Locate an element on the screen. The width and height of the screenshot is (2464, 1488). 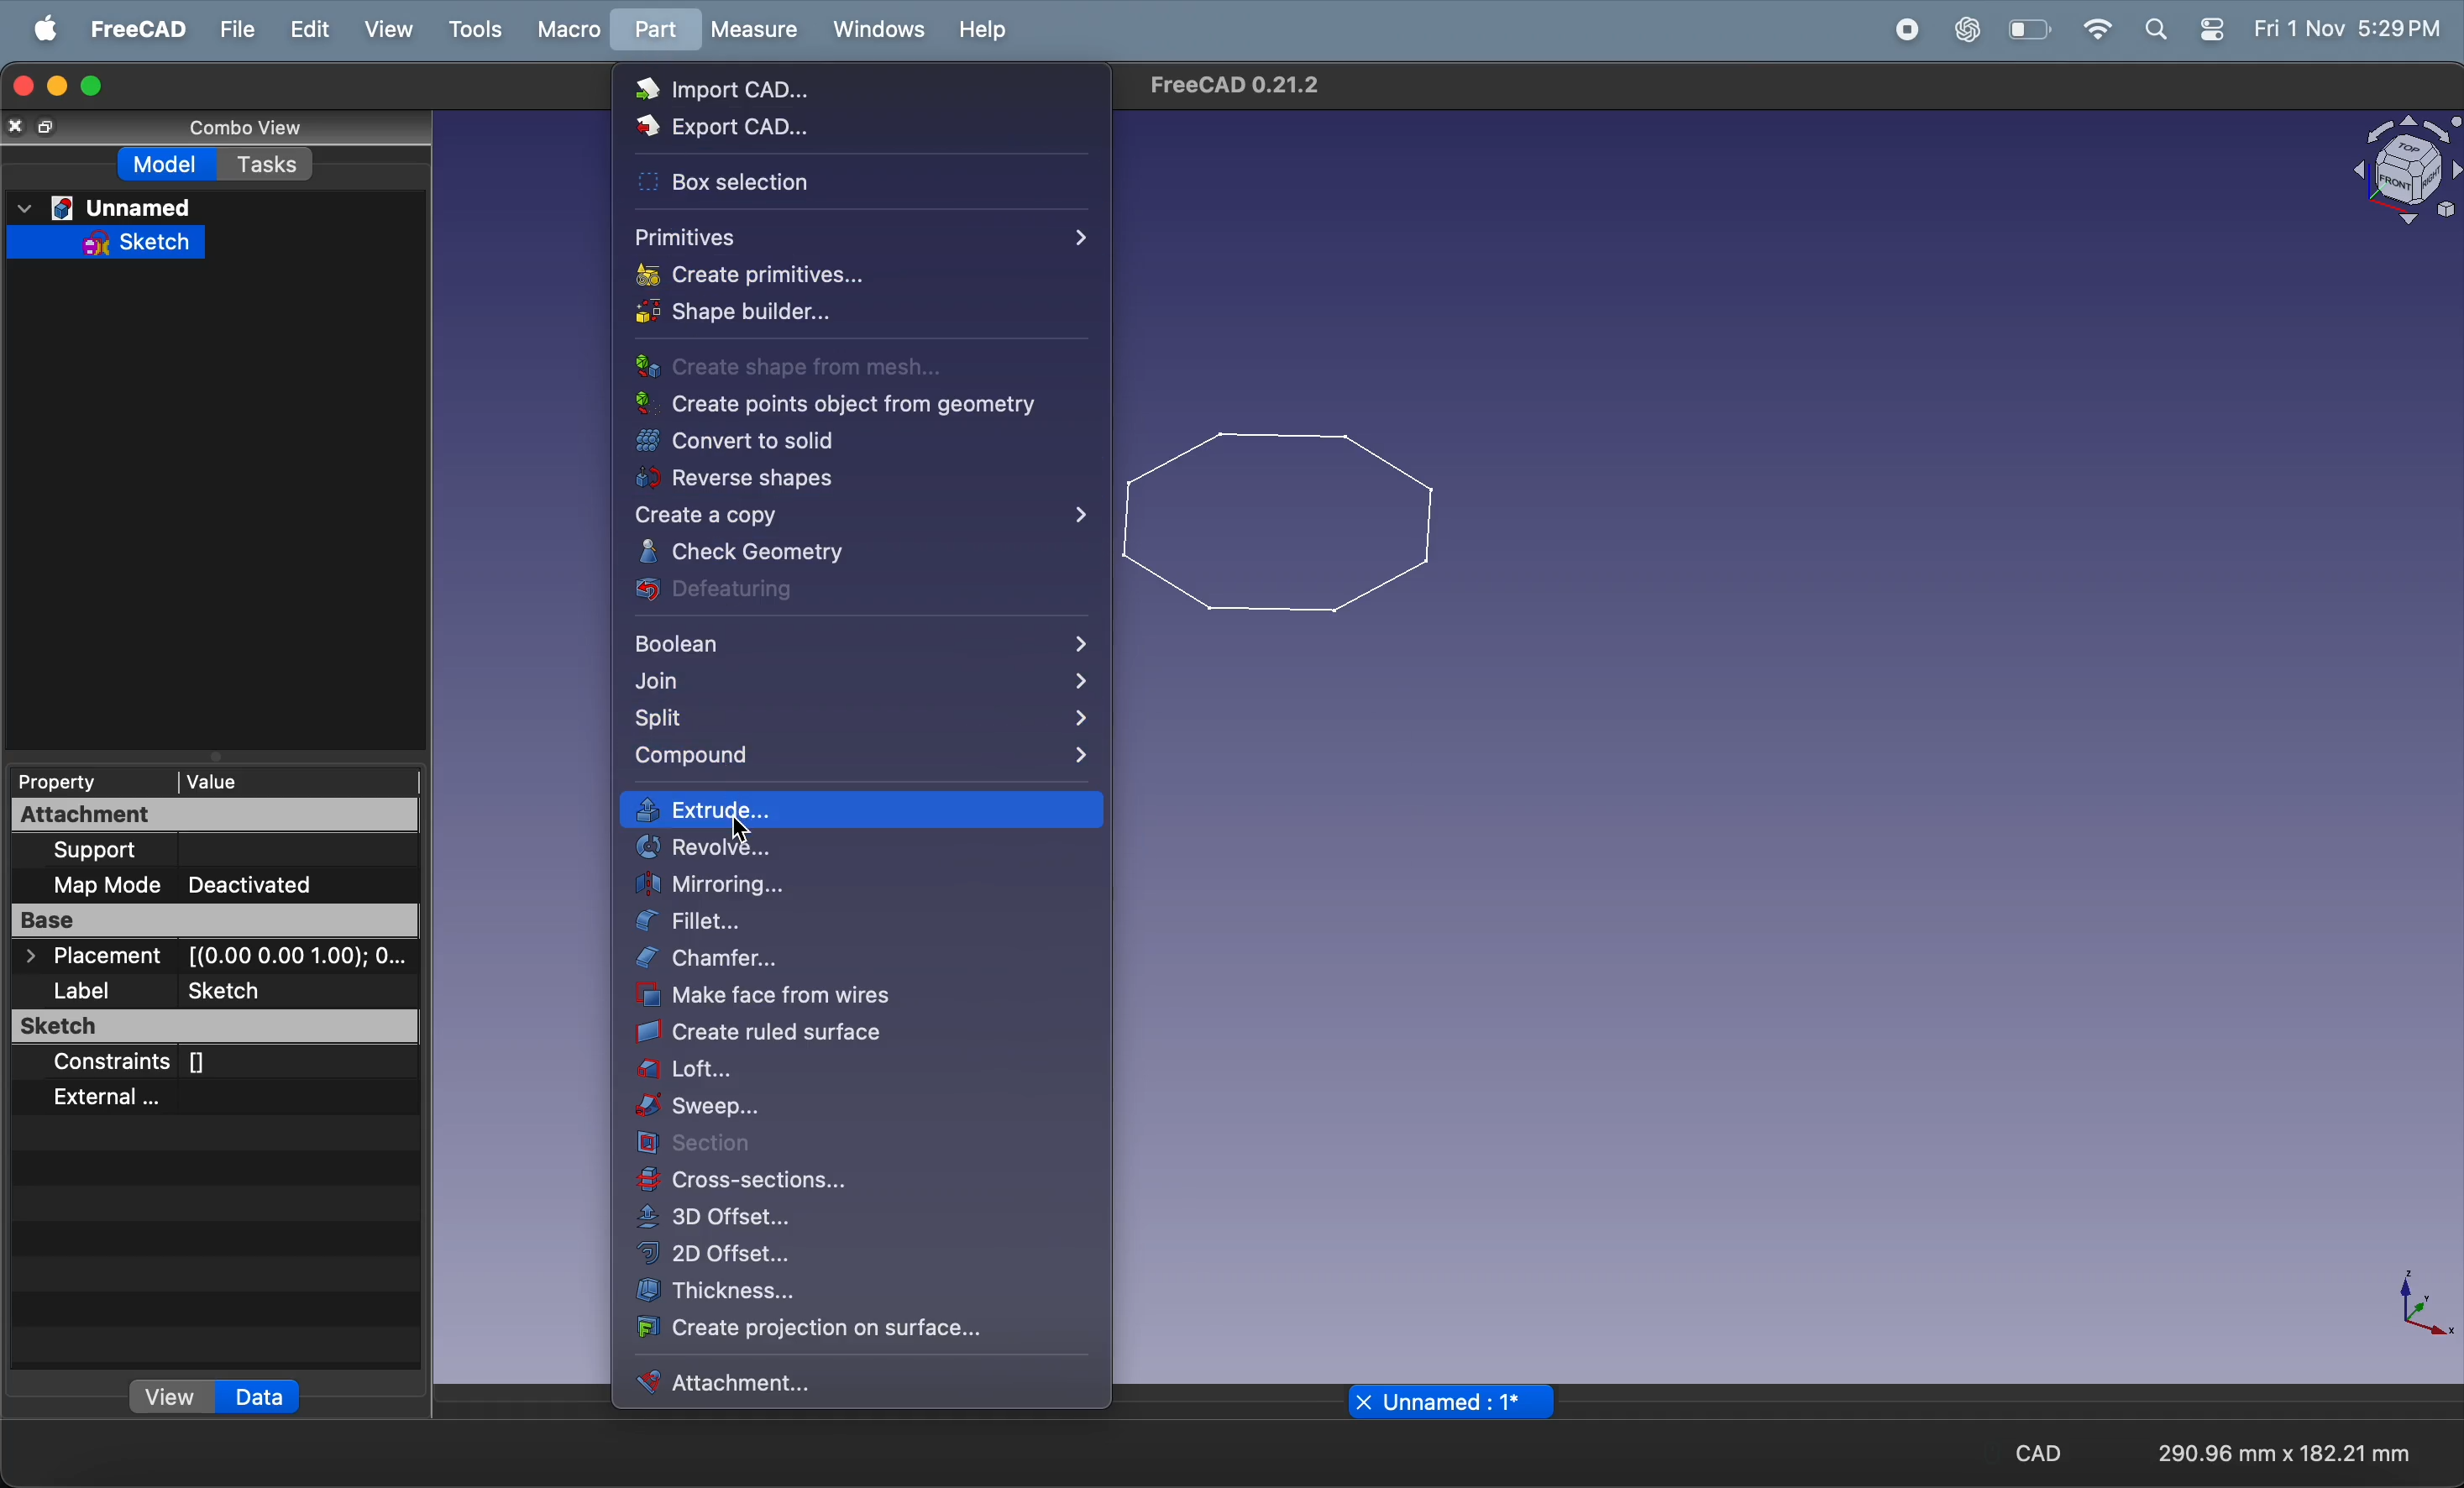
sketcg is located at coordinates (244, 992).